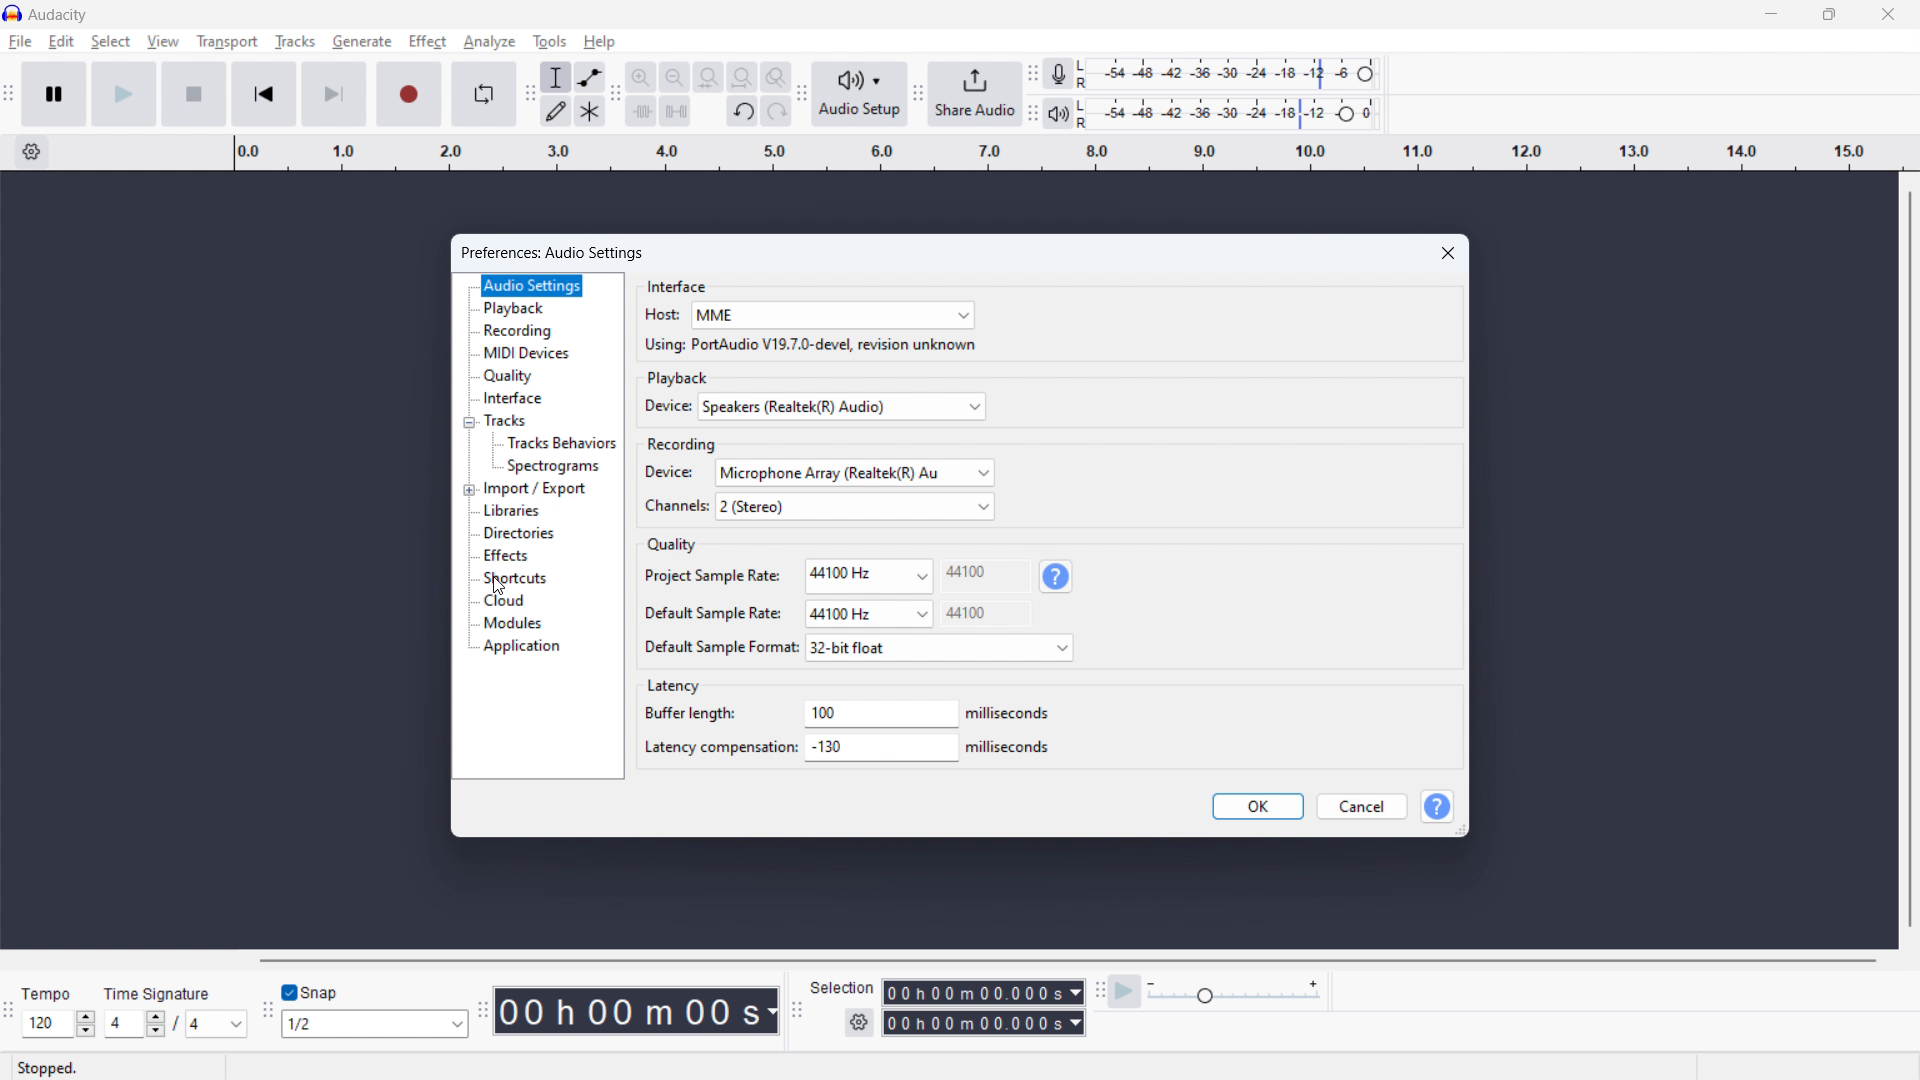  I want to click on Enables movement of time toolbar, so click(484, 1012).